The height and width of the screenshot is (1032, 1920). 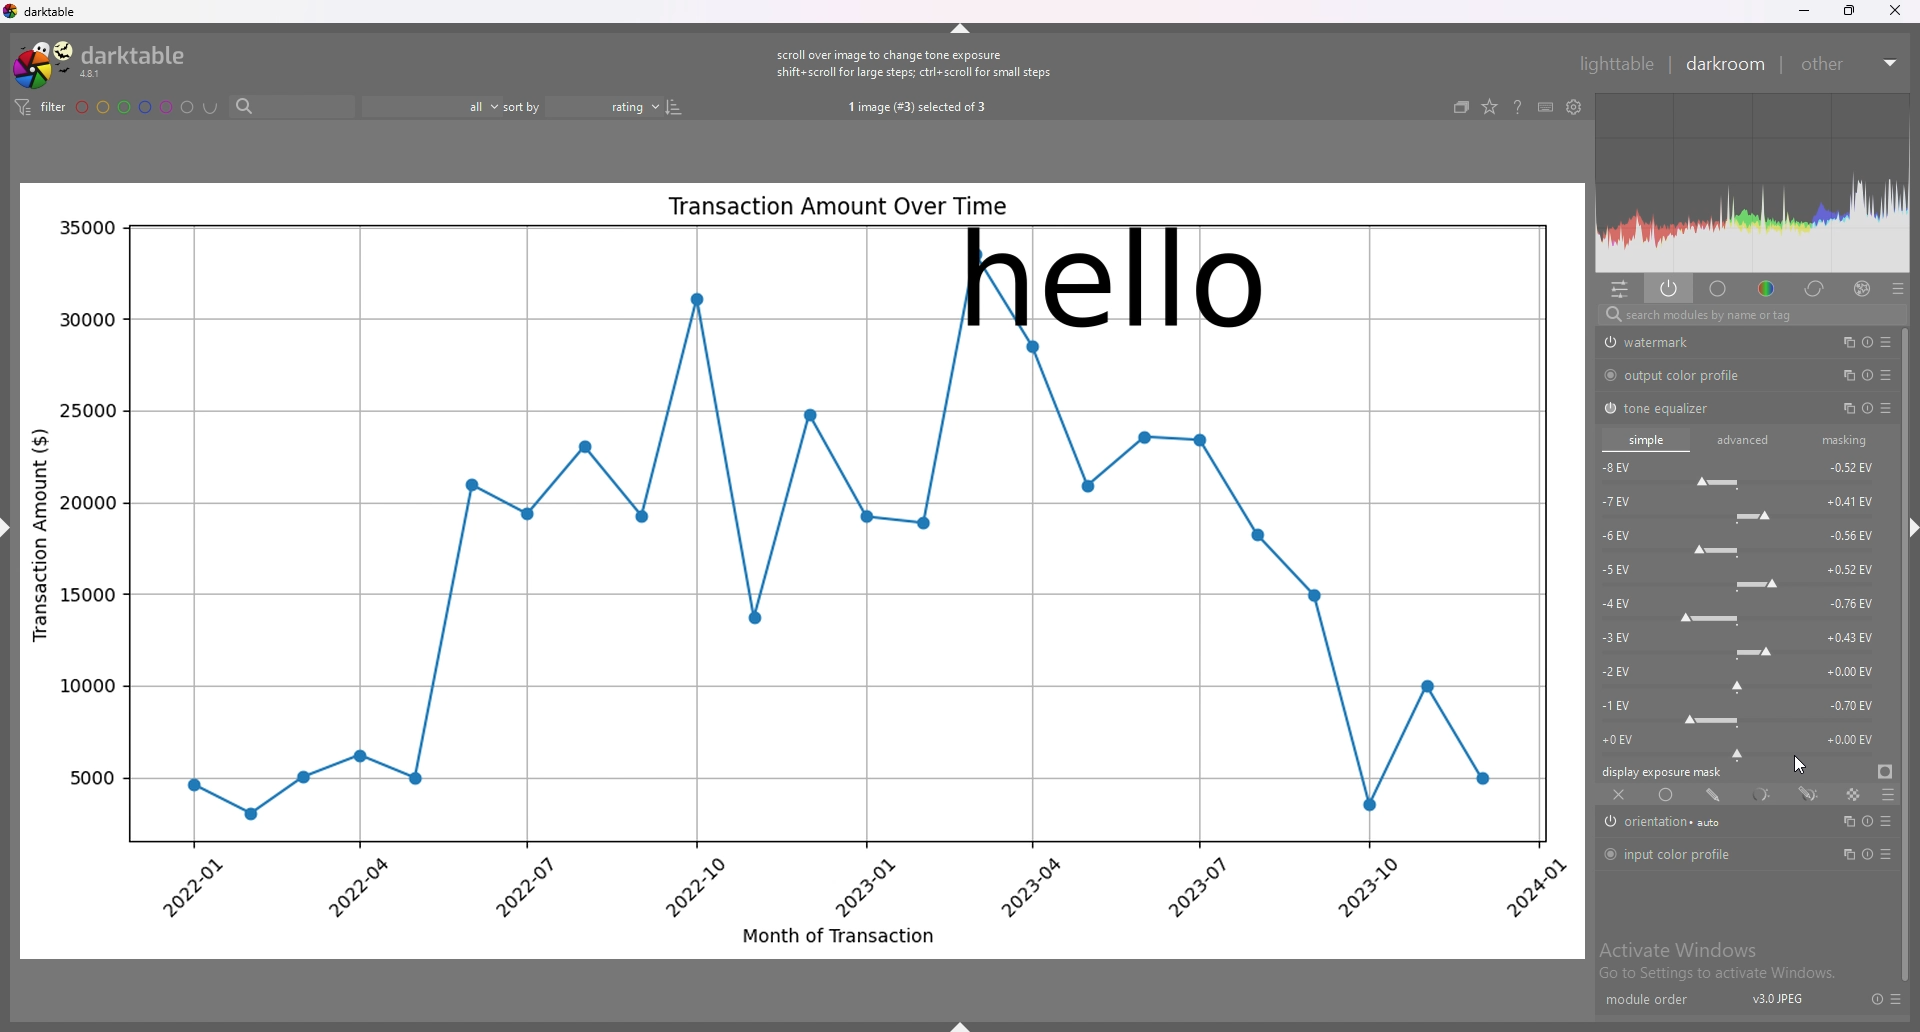 I want to click on multiple instance actions, reset and presets, so click(x=1866, y=341).